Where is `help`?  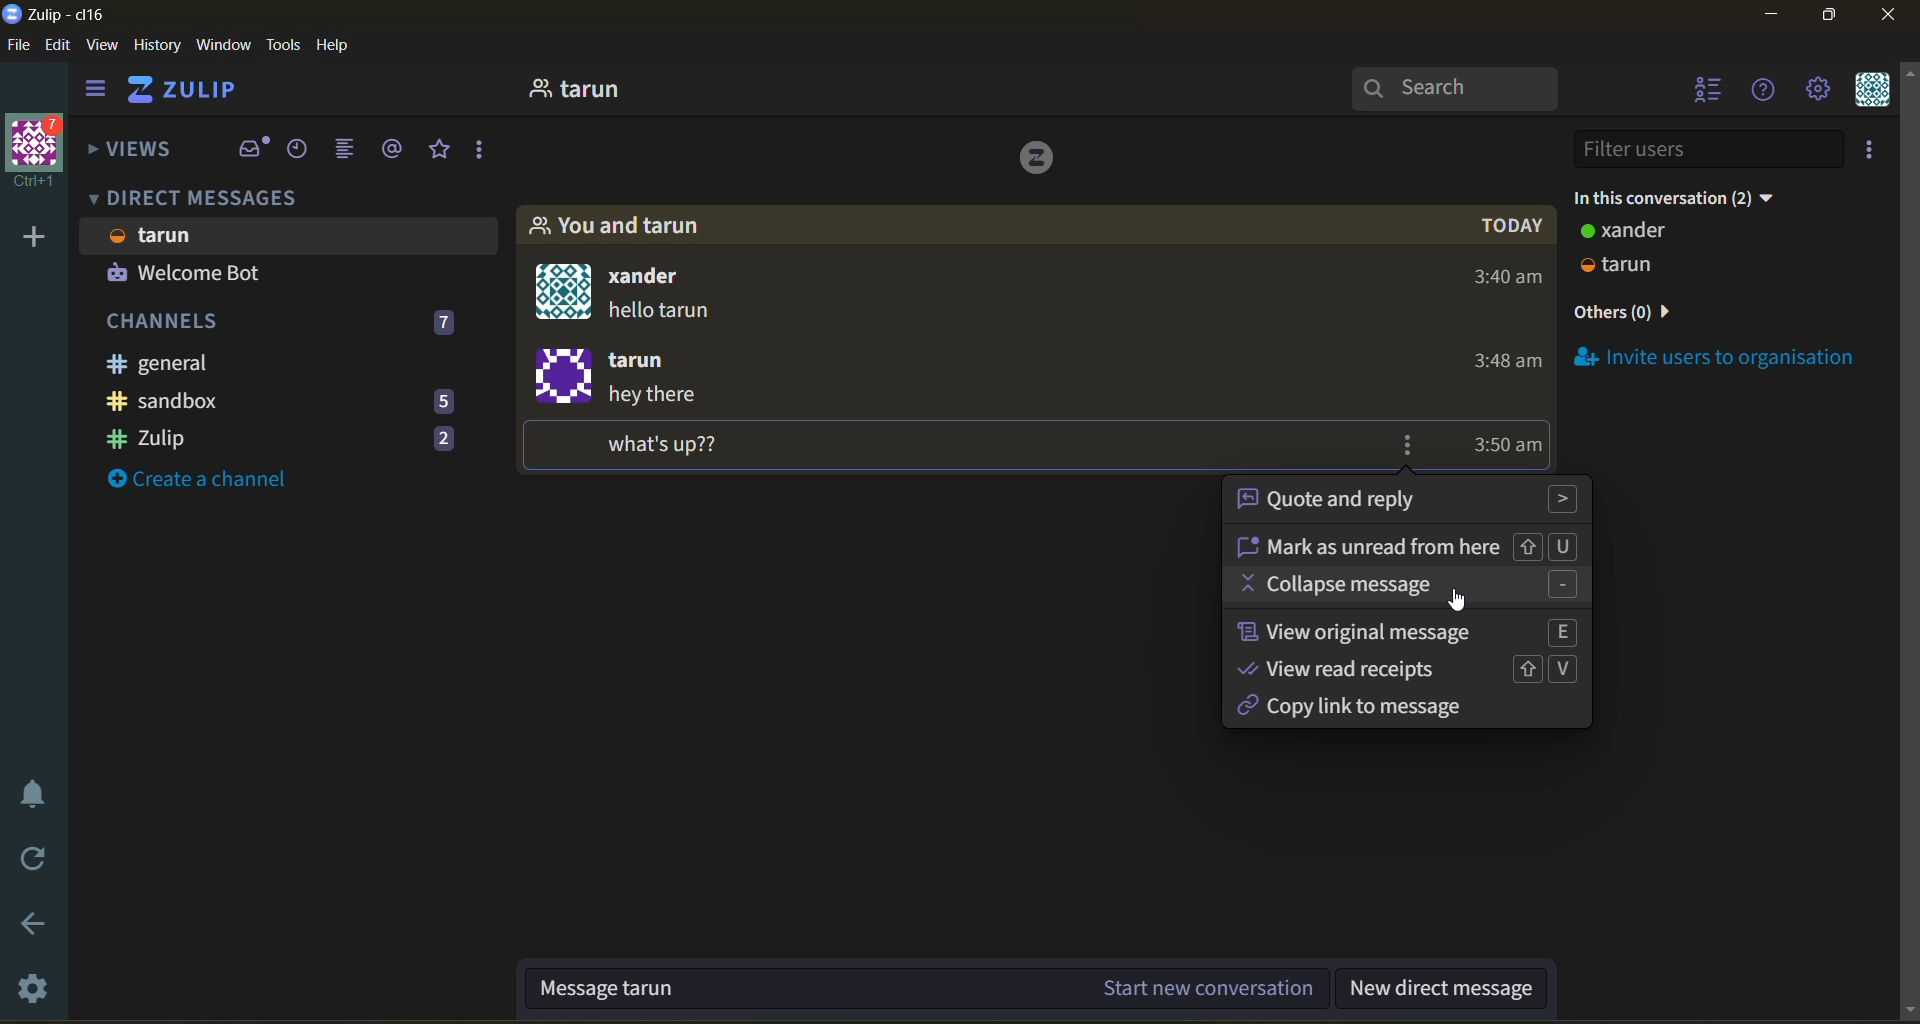
help is located at coordinates (340, 48).